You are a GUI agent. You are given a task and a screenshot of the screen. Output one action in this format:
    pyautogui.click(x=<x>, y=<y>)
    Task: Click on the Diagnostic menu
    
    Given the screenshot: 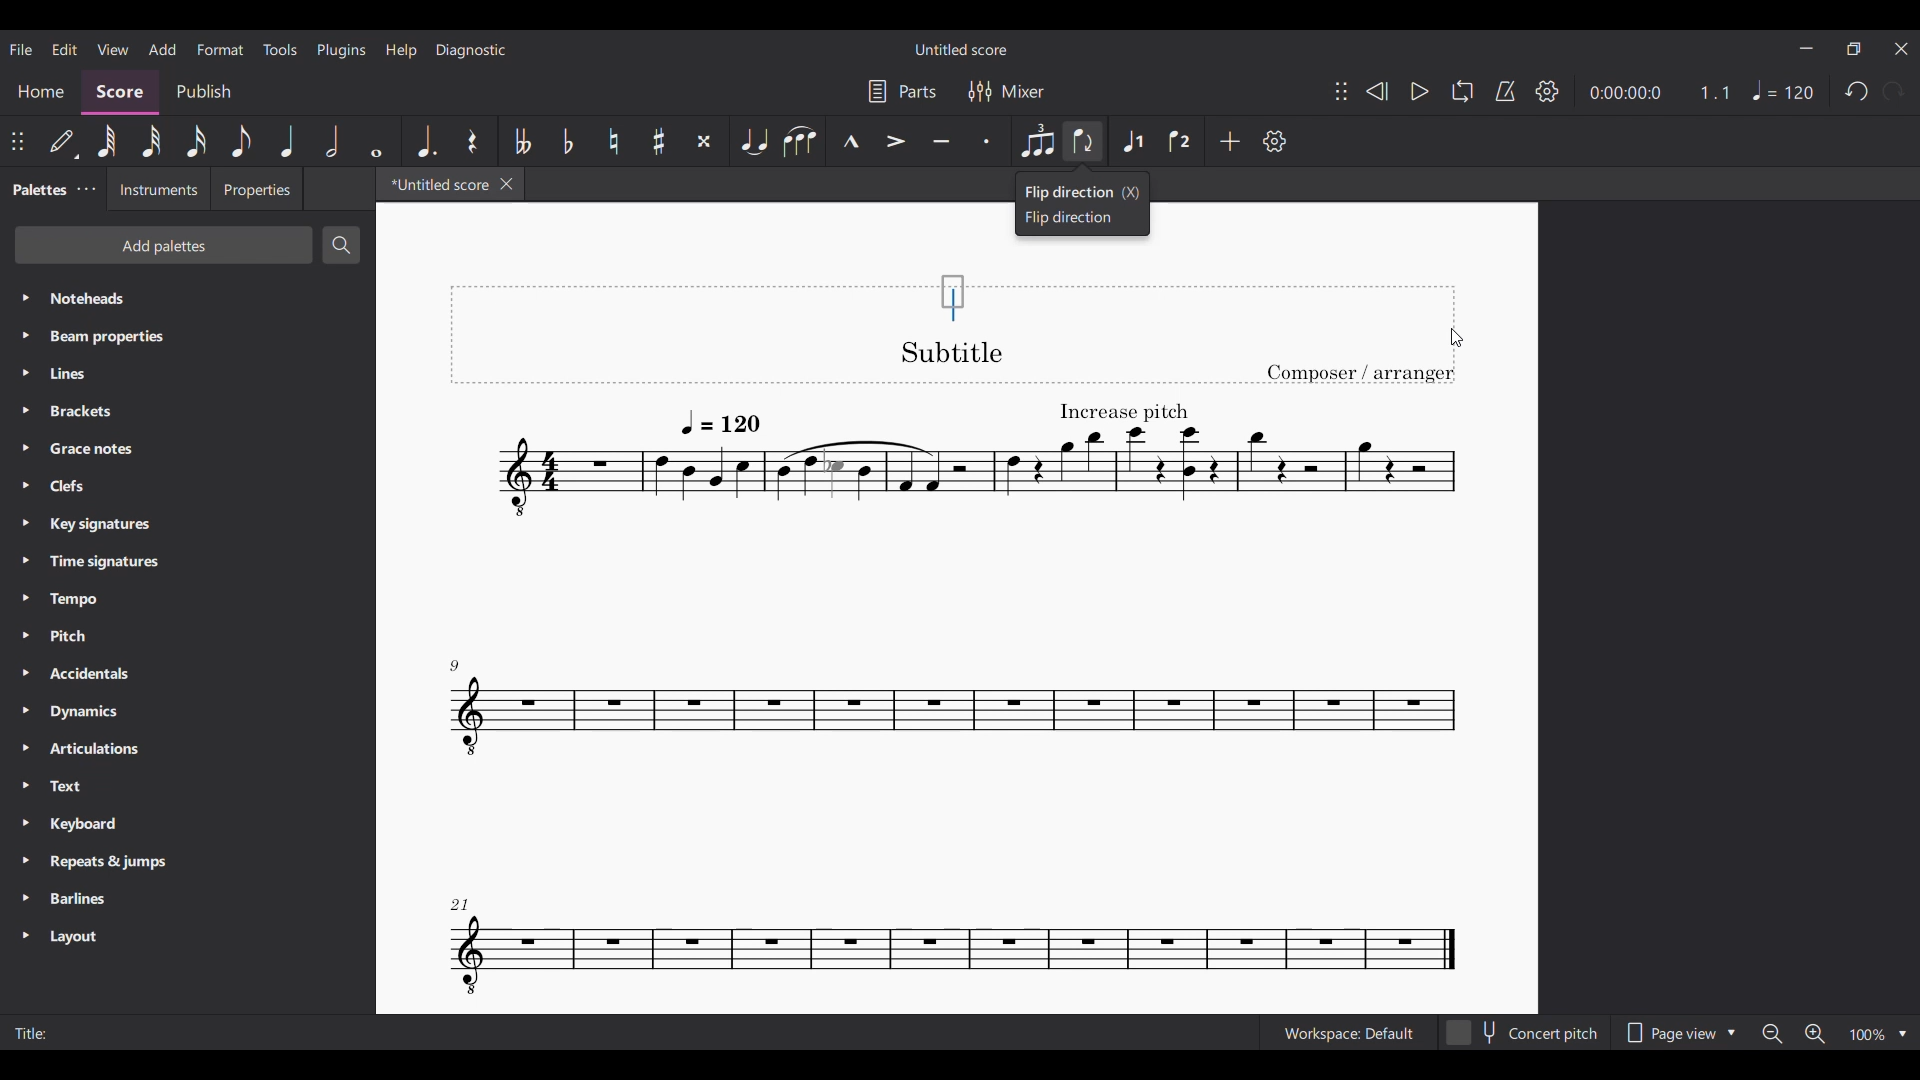 What is the action you would take?
    pyautogui.click(x=471, y=50)
    